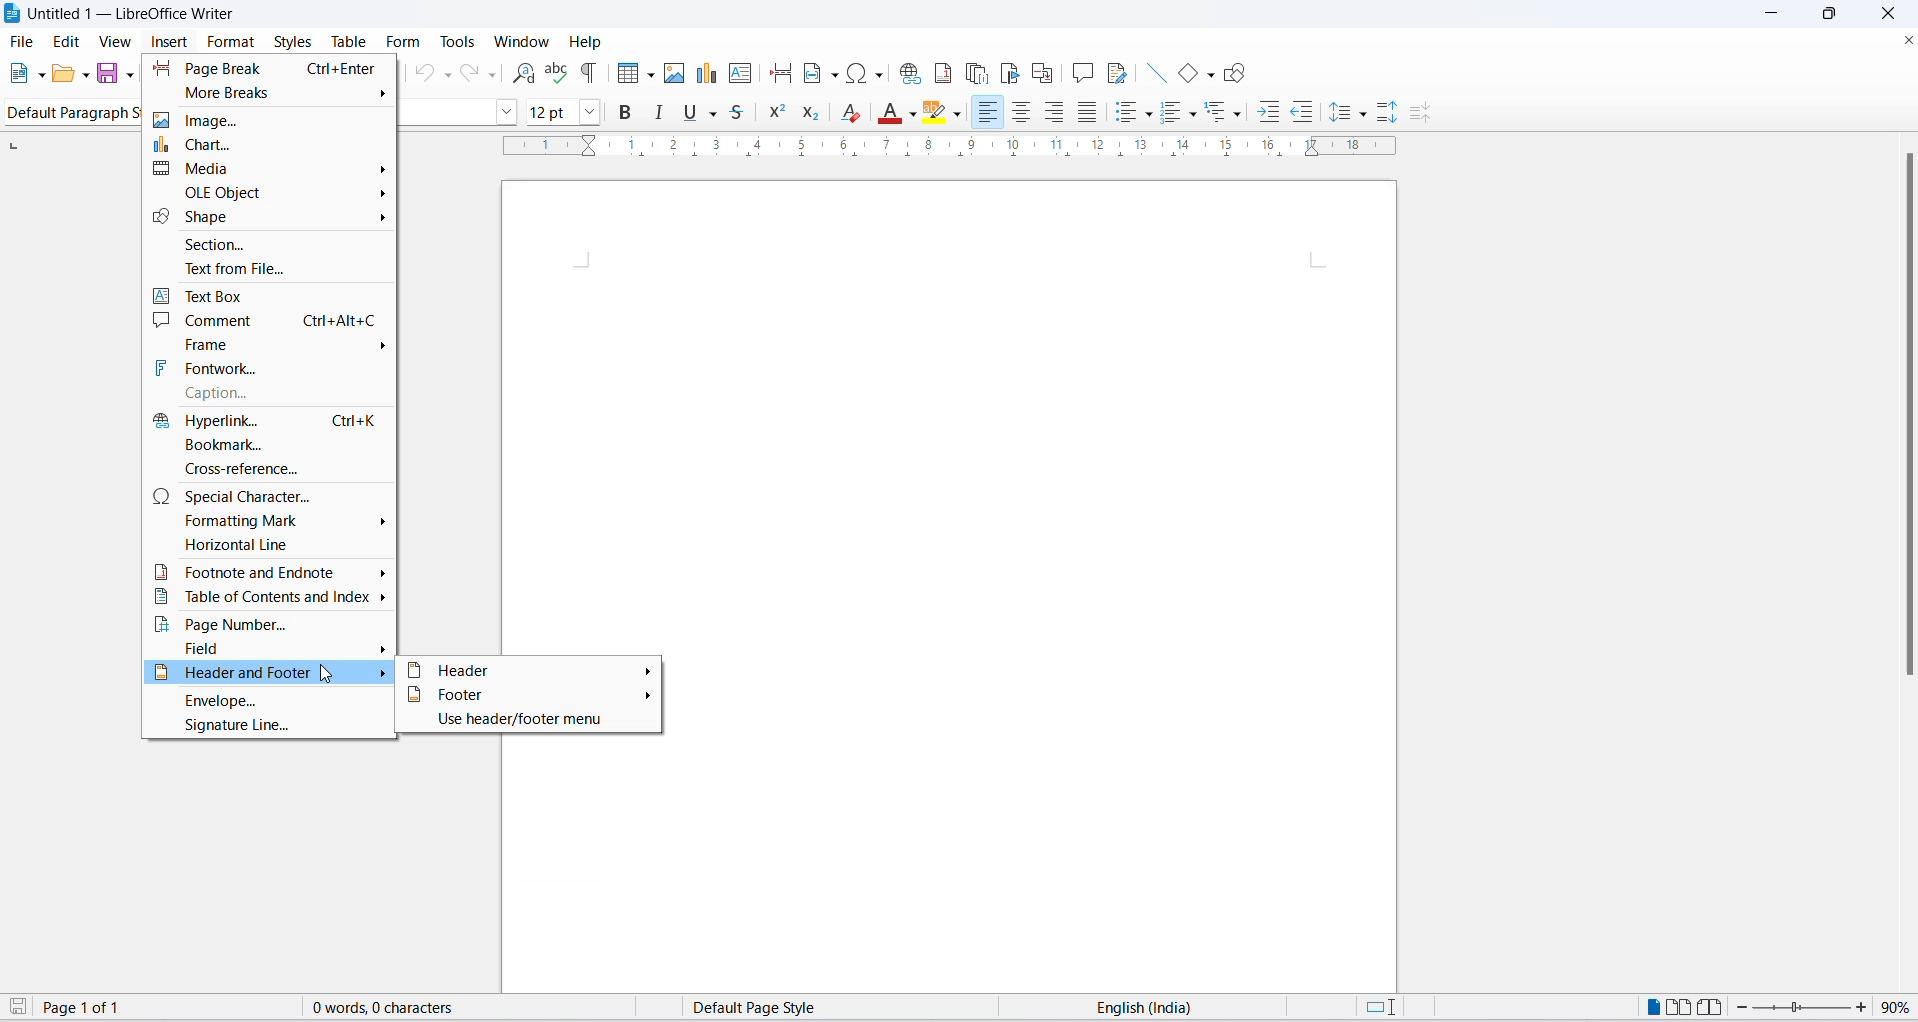 The width and height of the screenshot is (1918, 1022). Describe the element at coordinates (552, 111) in the screenshot. I see `font size` at that location.